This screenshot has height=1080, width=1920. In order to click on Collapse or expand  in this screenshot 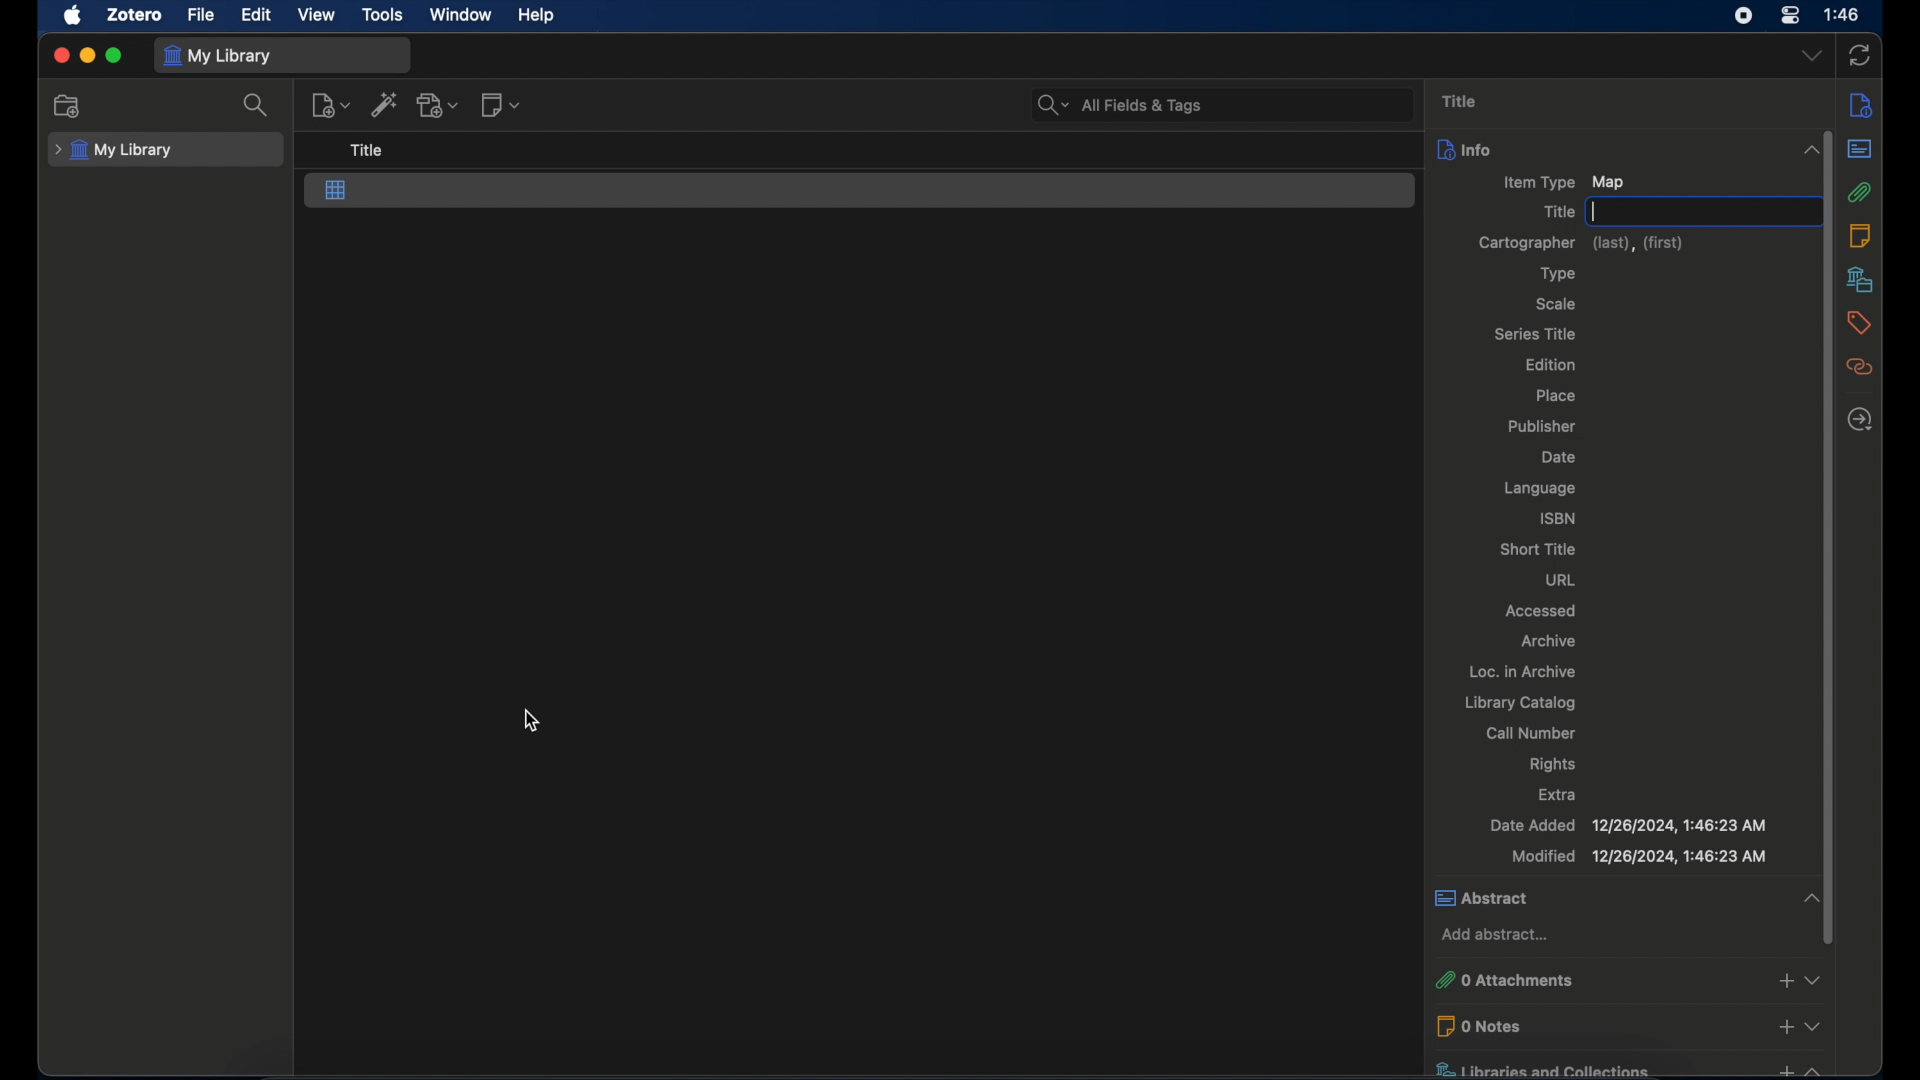, I will do `click(1811, 151)`.